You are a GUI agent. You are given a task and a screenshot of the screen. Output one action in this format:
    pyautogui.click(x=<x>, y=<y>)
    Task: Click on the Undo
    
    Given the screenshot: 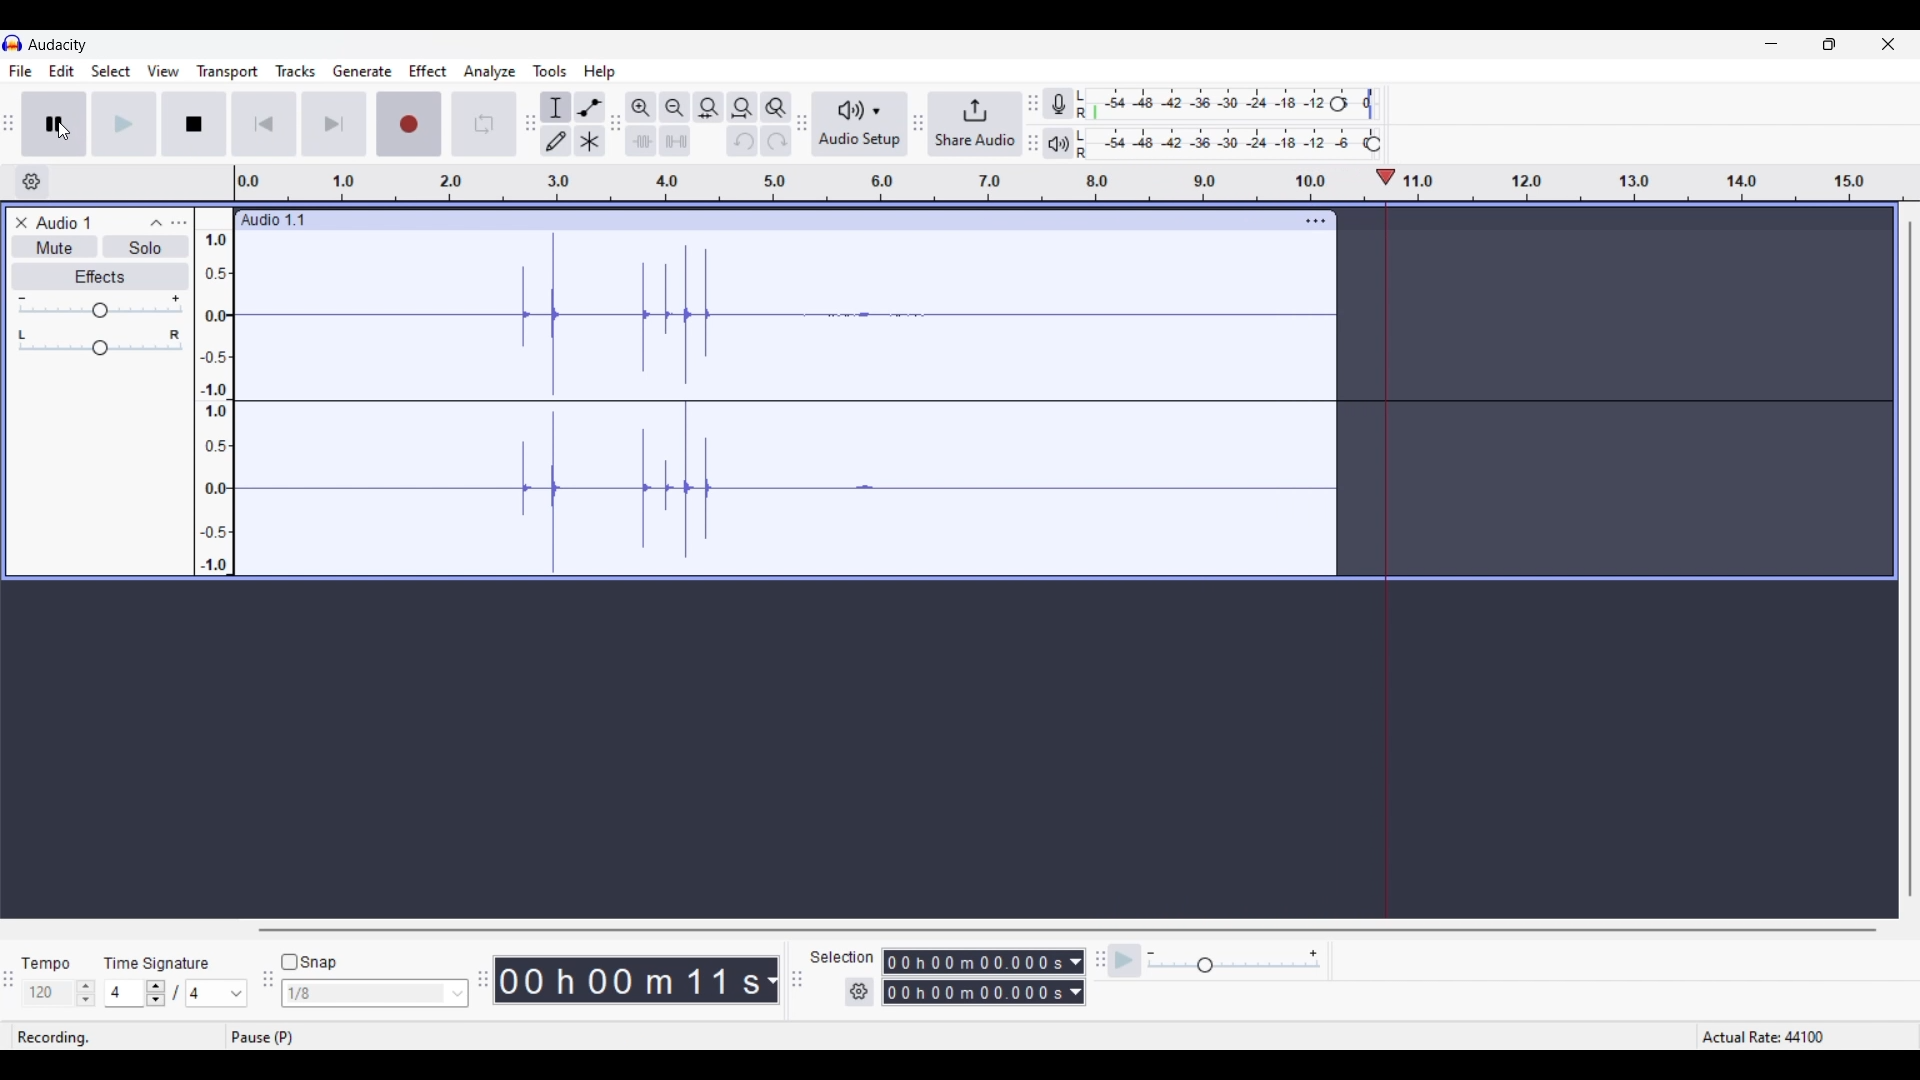 What is the action you would take?
    pyautogui.click(x=742, y=140)
    